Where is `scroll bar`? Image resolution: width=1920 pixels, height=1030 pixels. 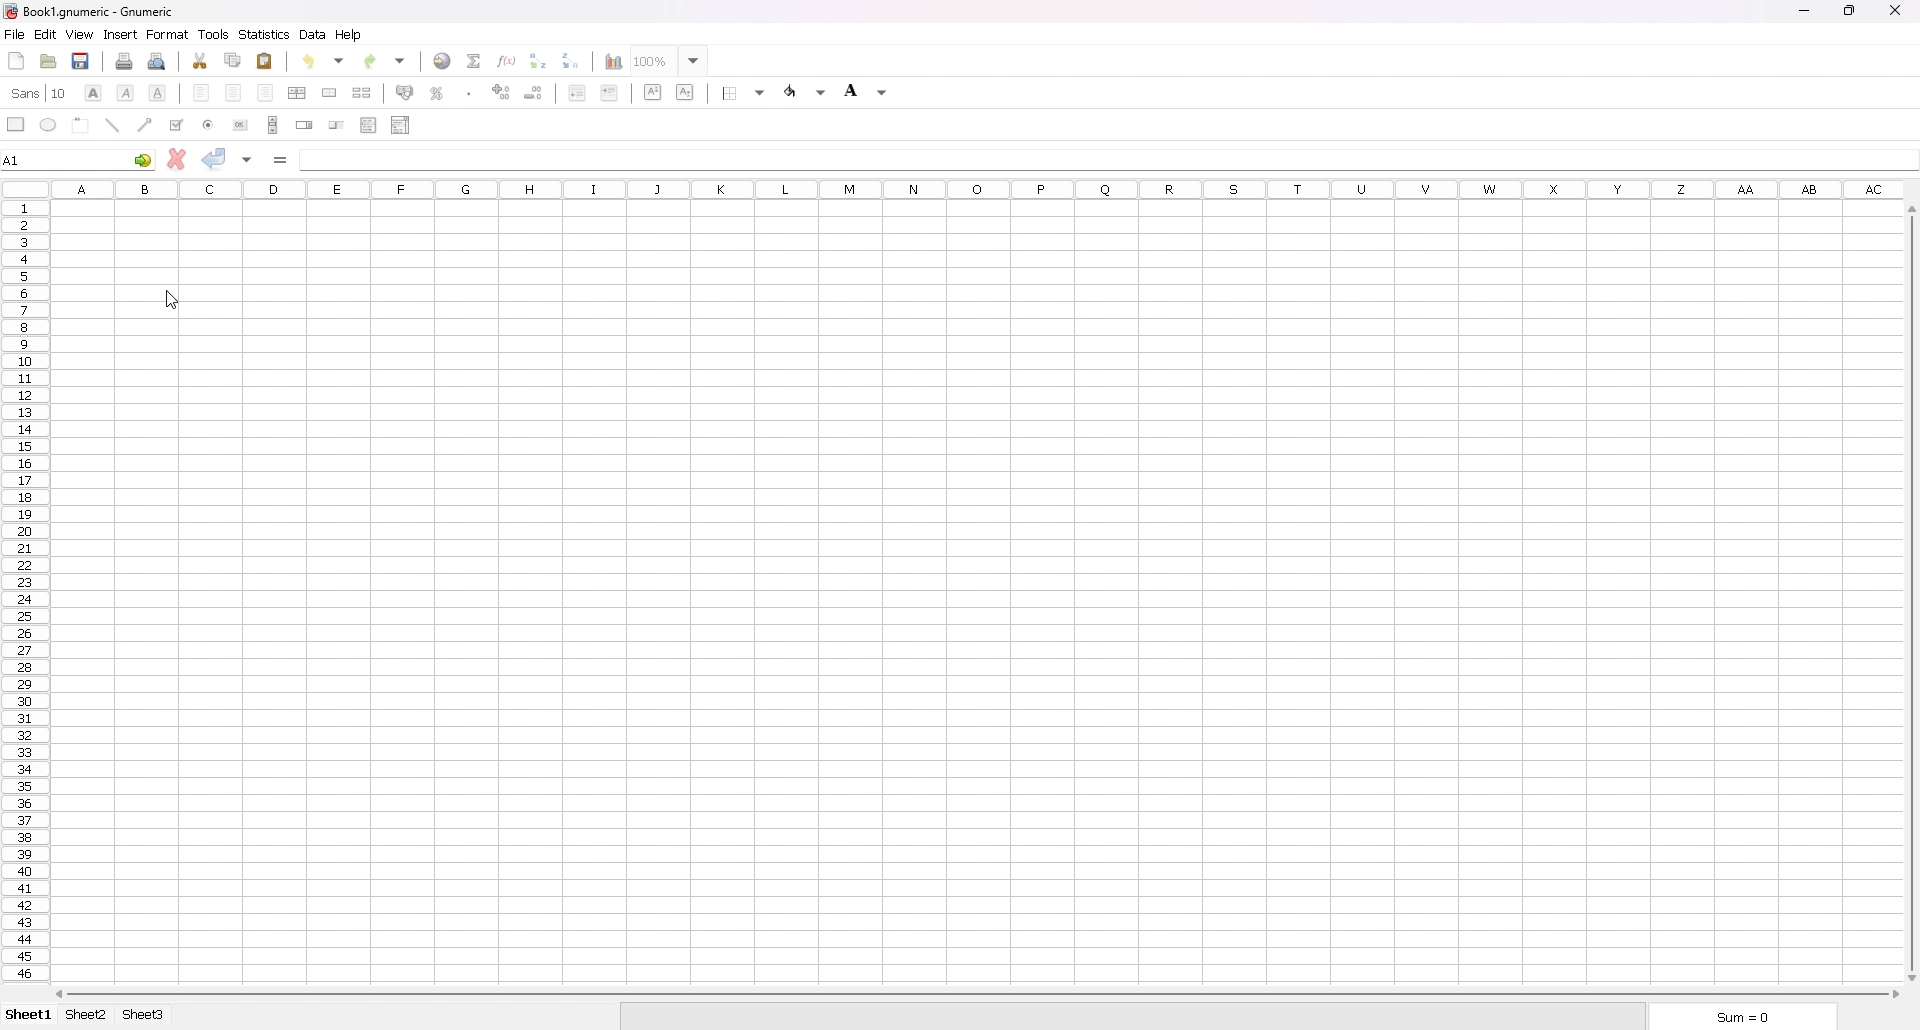 scroll bar is located at coordinates (978, 995).